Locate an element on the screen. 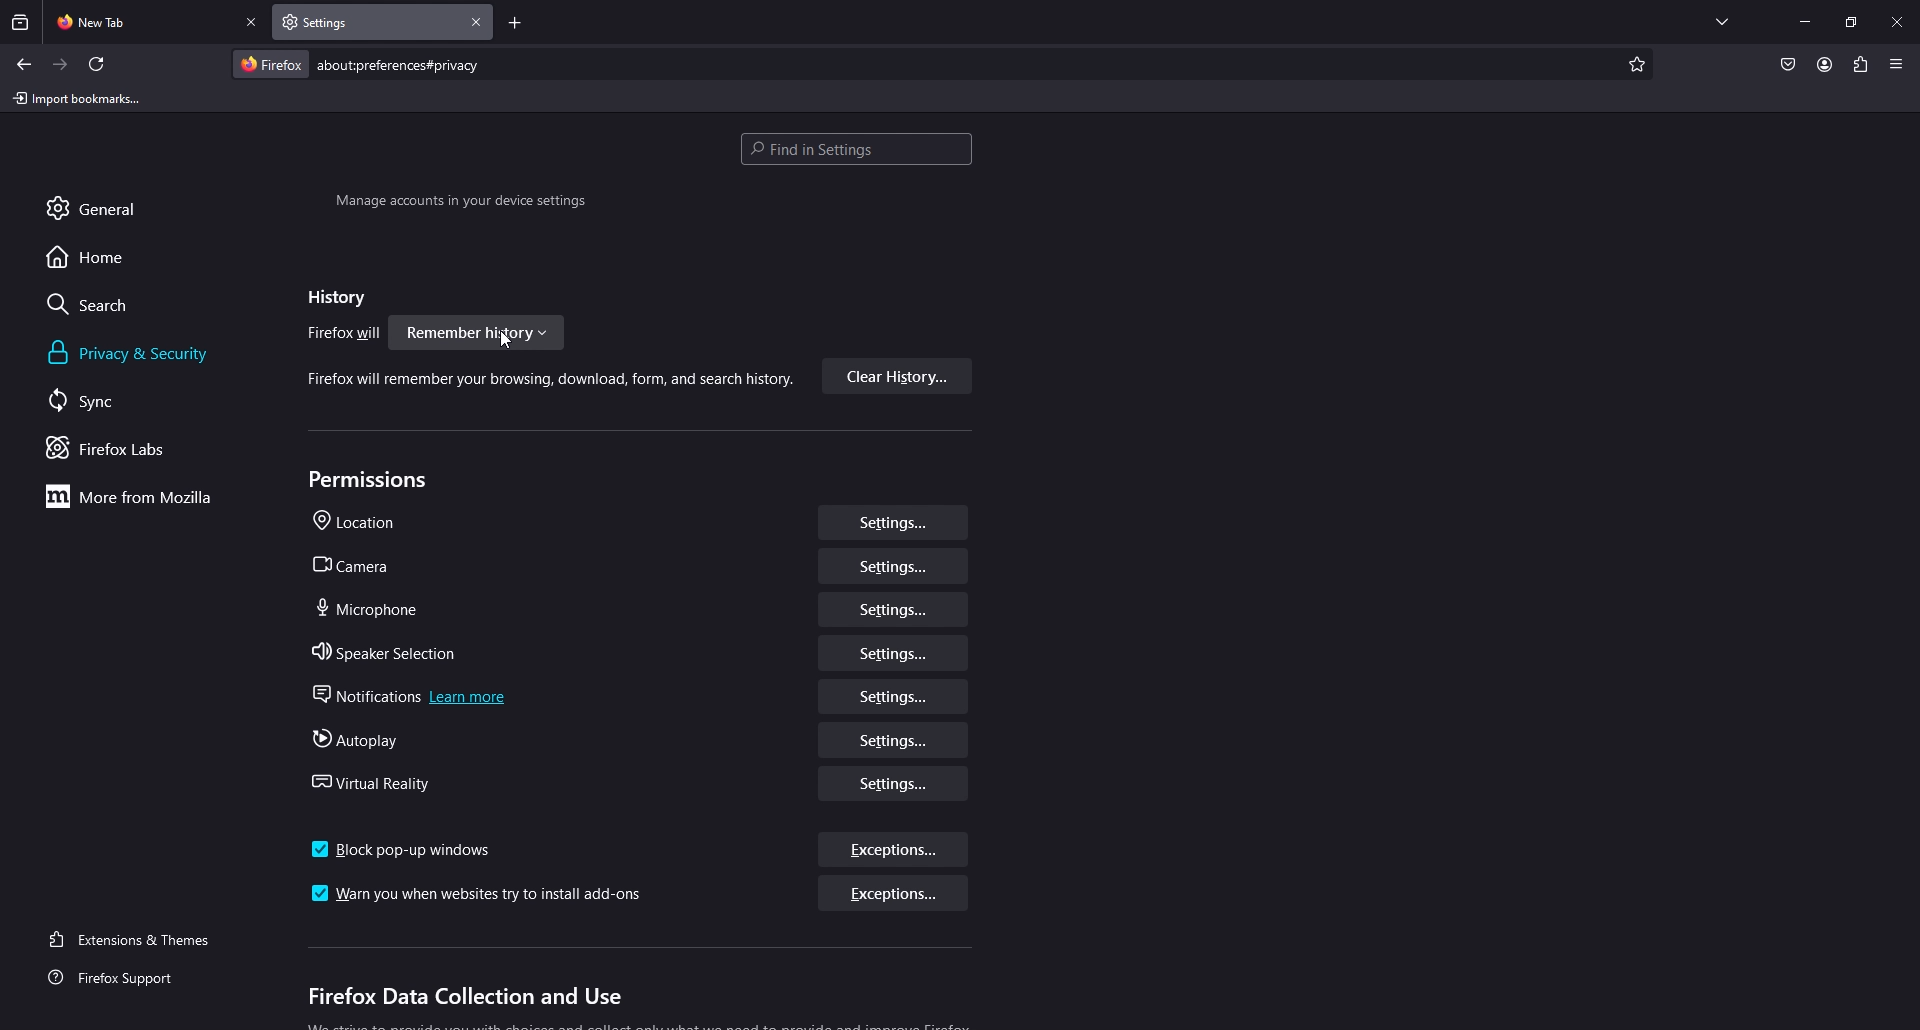 This screenshot has width=1920, height=1030. settings is located at coordinates (896, 697).